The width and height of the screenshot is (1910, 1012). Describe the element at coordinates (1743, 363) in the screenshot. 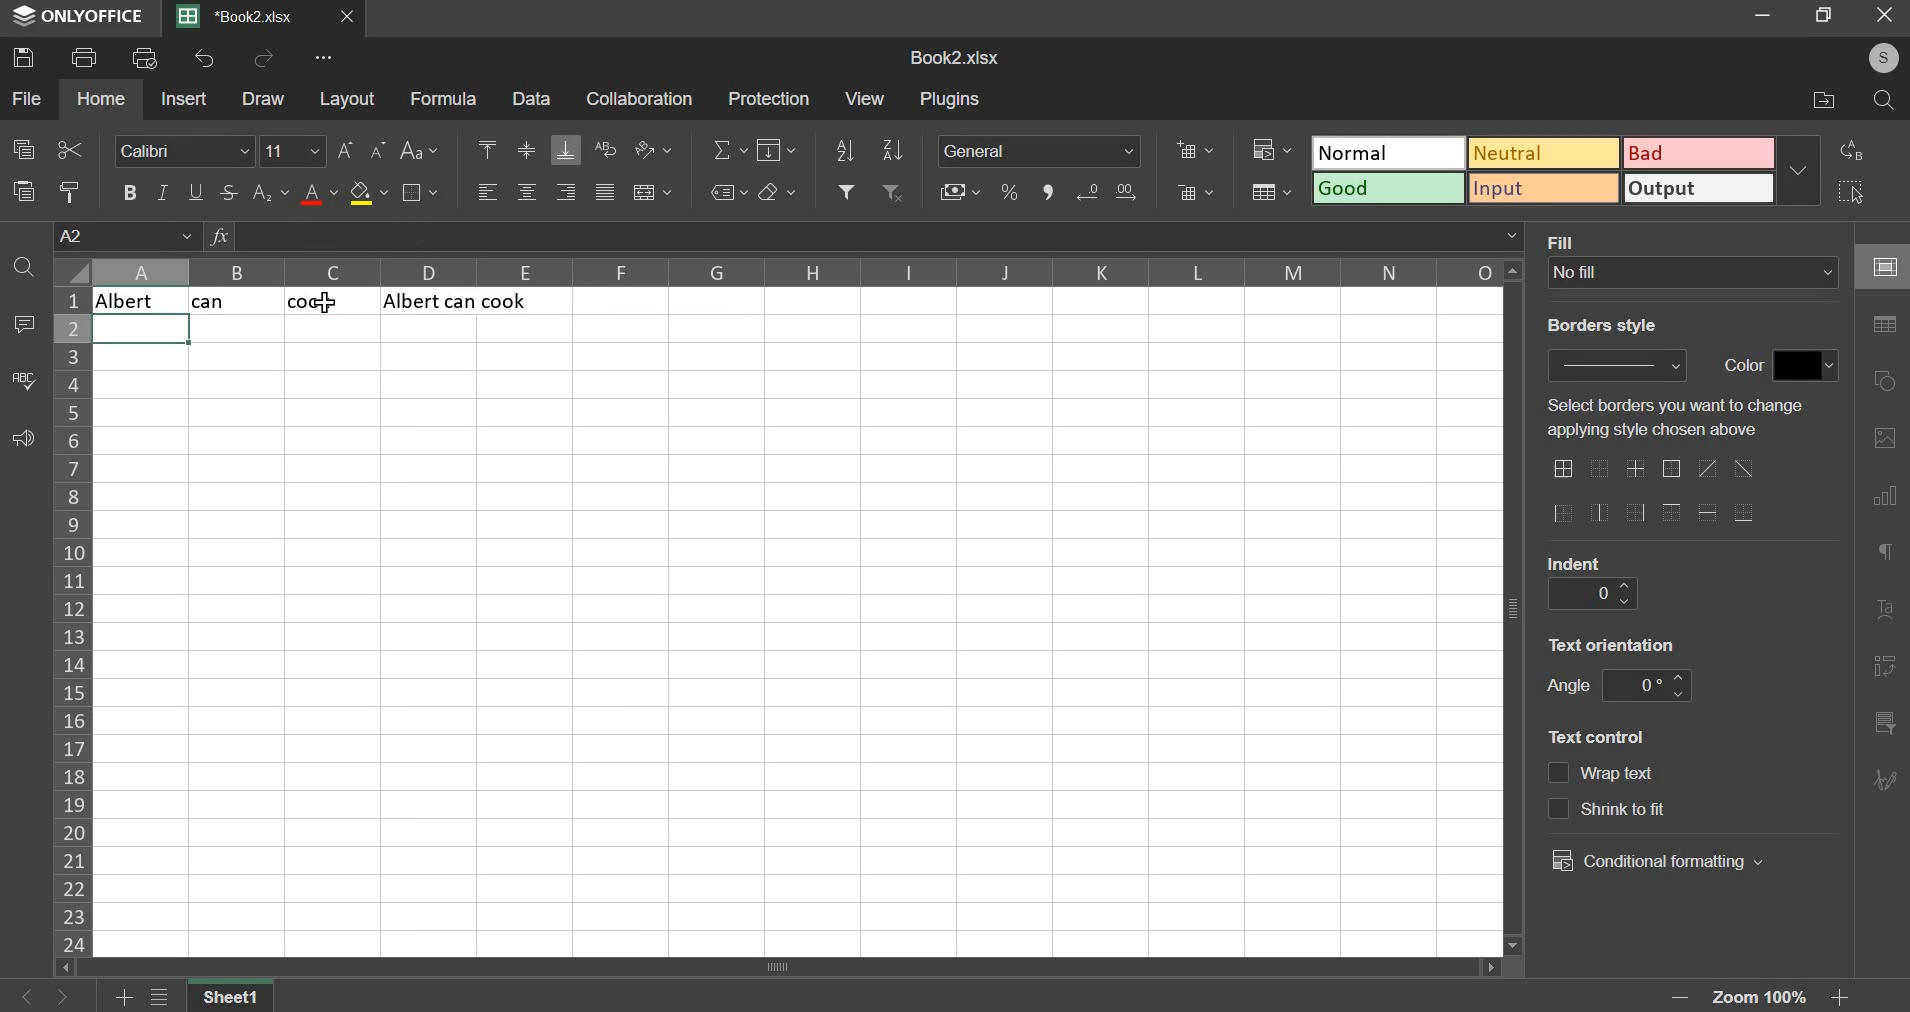

I see `text` at that location.